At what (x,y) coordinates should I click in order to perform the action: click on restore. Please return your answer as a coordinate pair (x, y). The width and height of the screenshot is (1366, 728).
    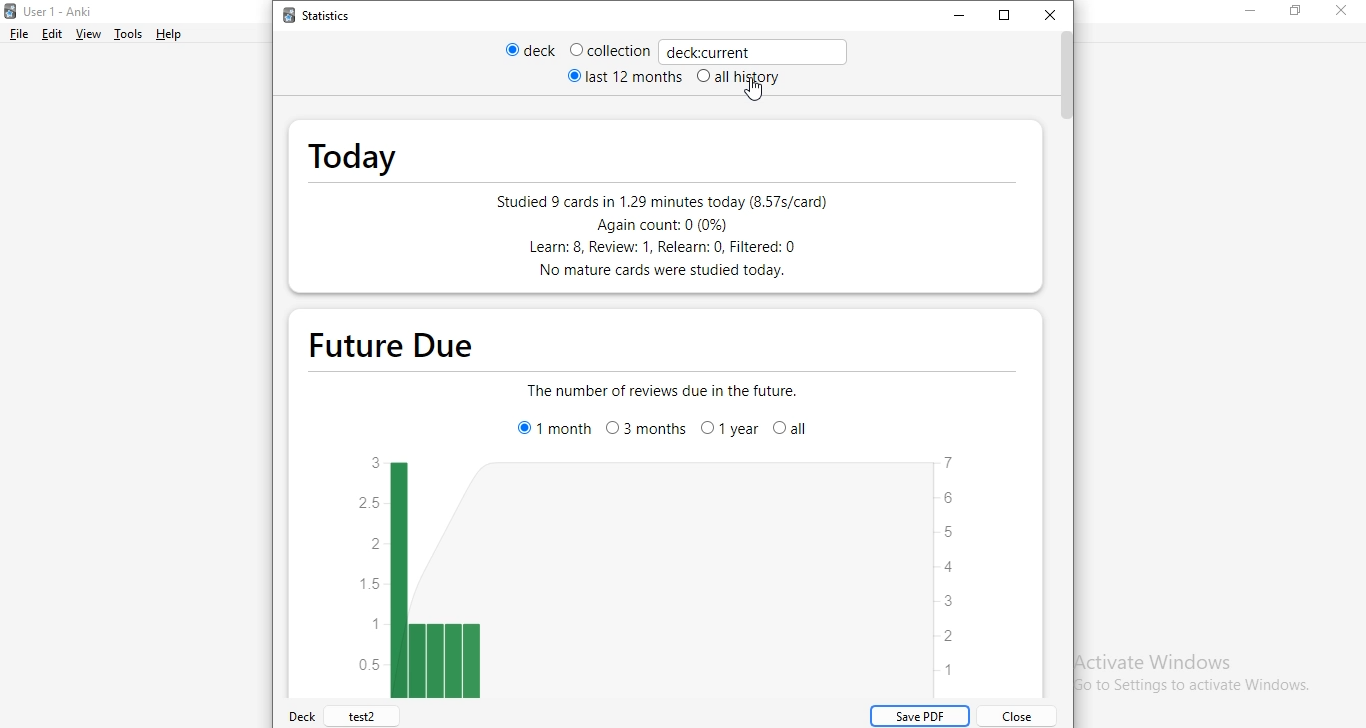
    Looking at the image, I should click on (1002, 16).